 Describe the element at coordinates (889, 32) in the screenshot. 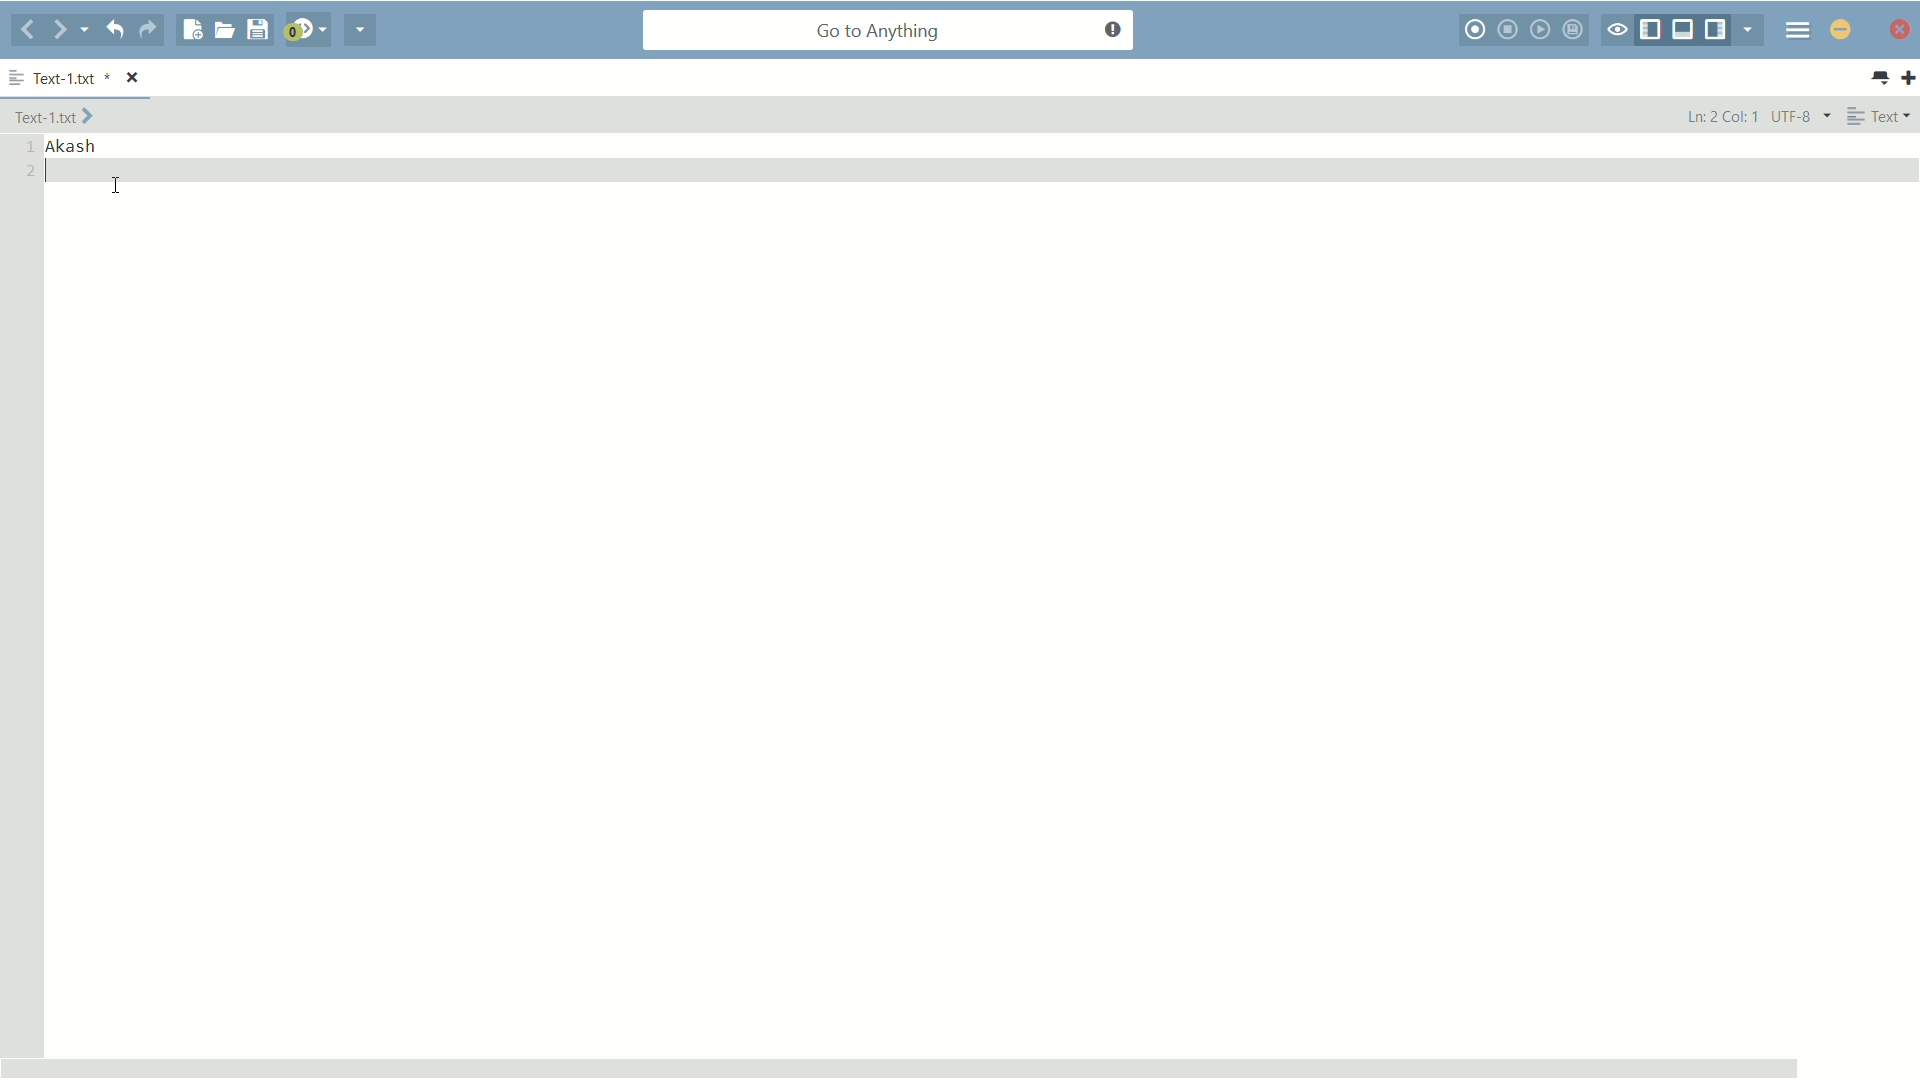

I see `go to anything search bar` at that location.